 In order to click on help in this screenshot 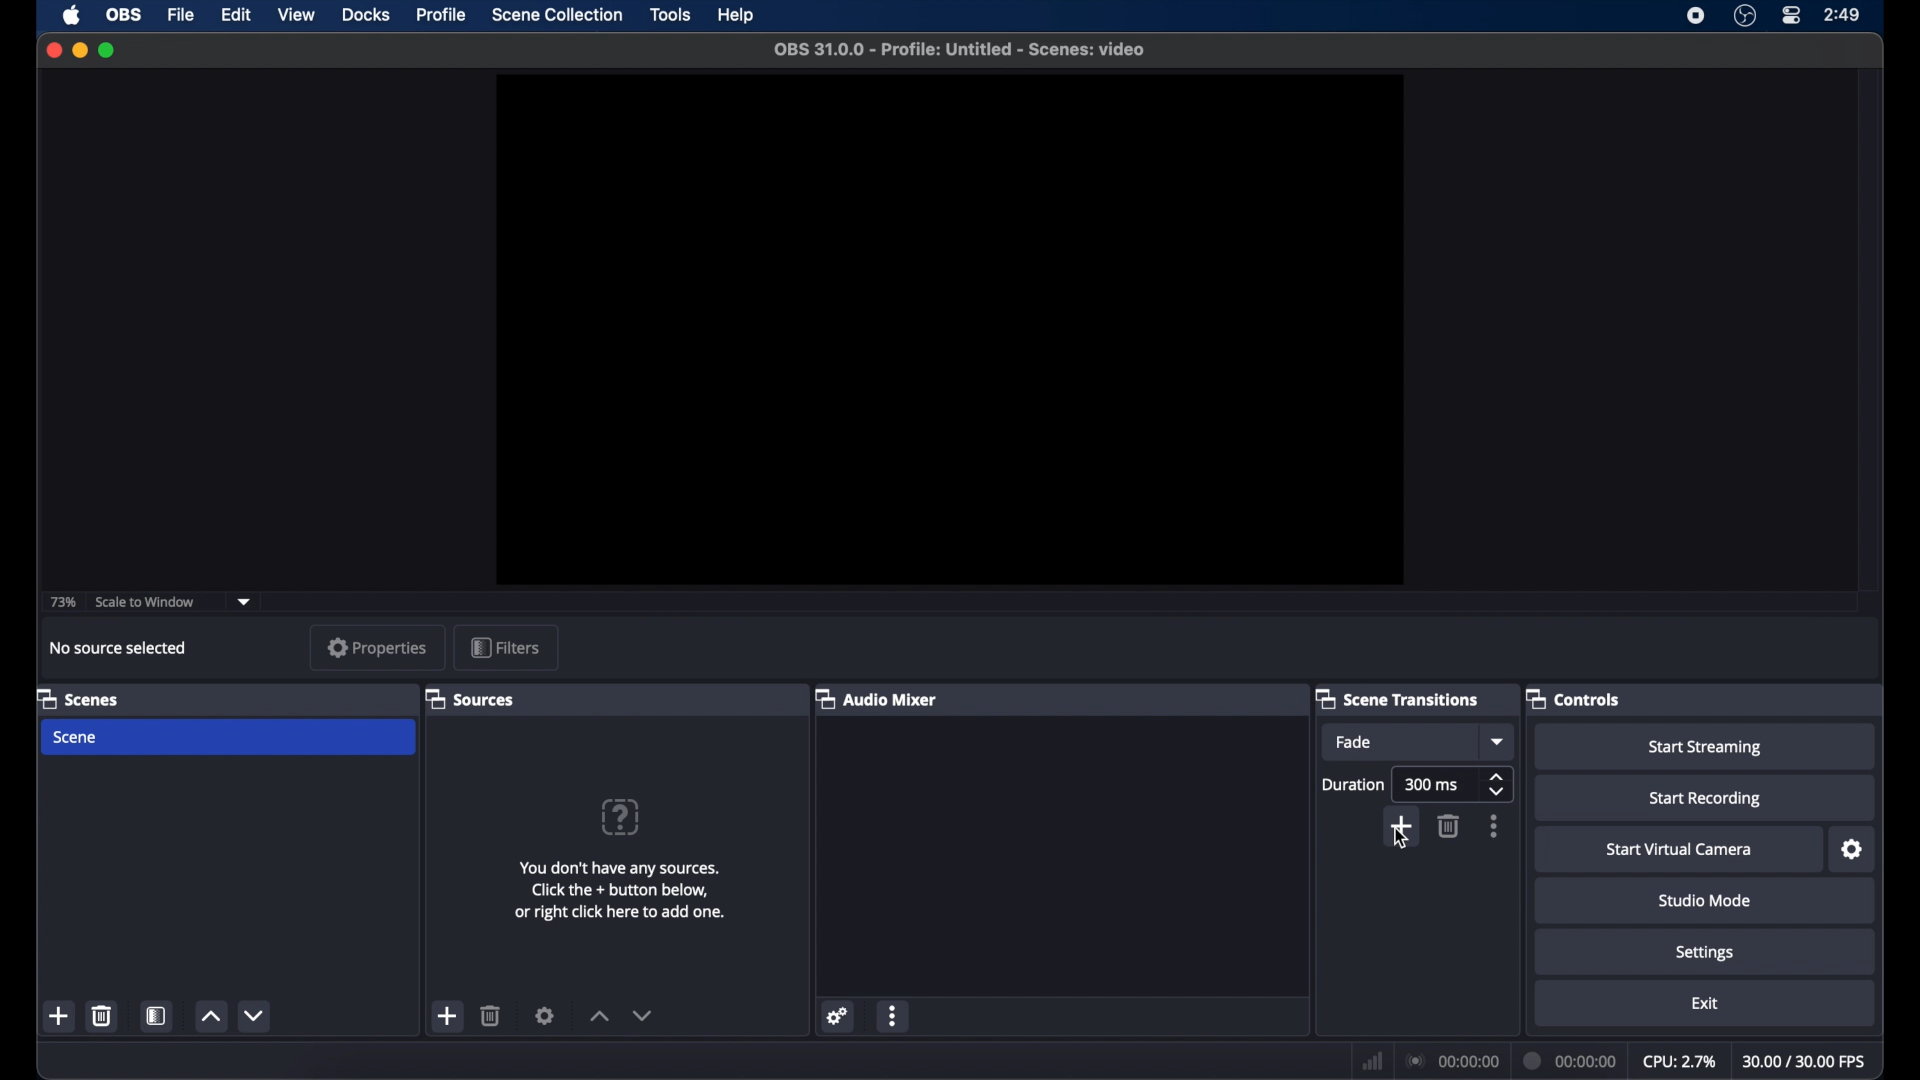, I will do `click(738, 15)`.